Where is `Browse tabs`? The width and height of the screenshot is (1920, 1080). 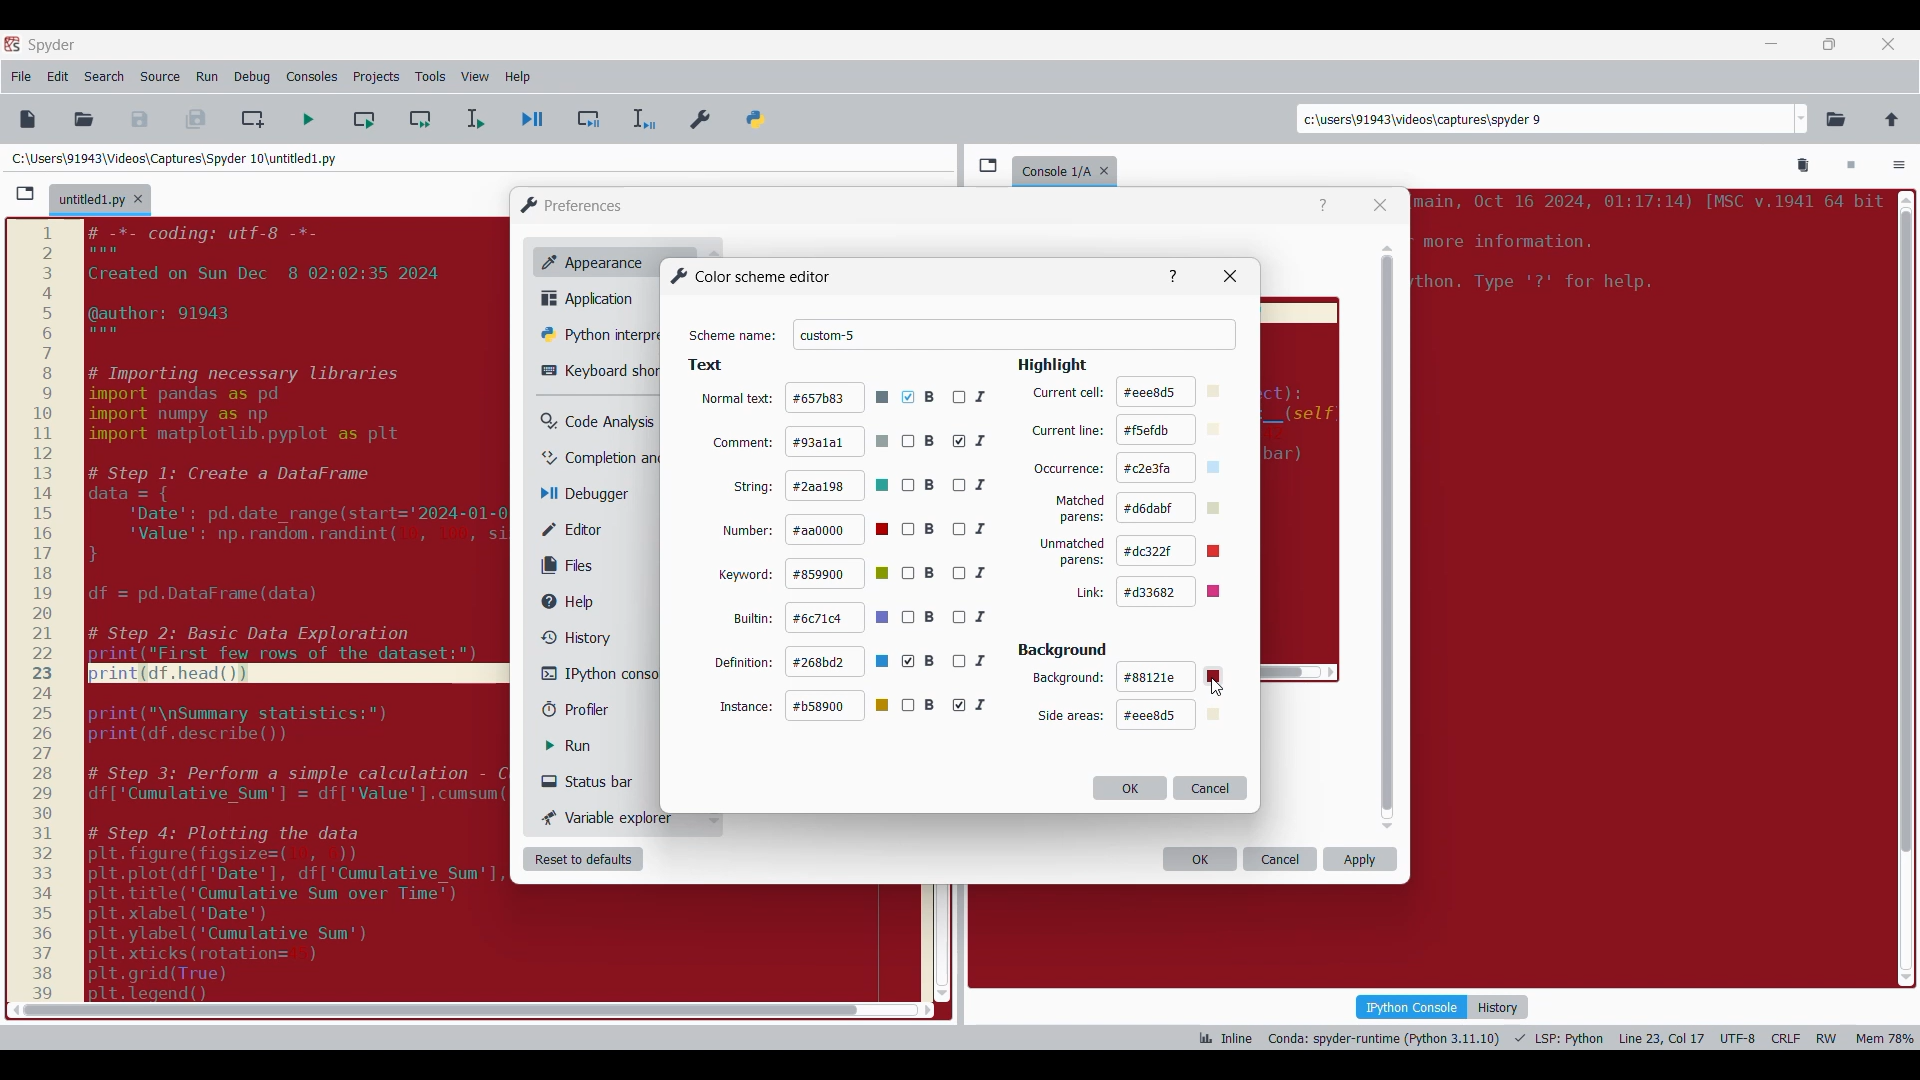
Browse tabs is located at coordinates (988, 165).